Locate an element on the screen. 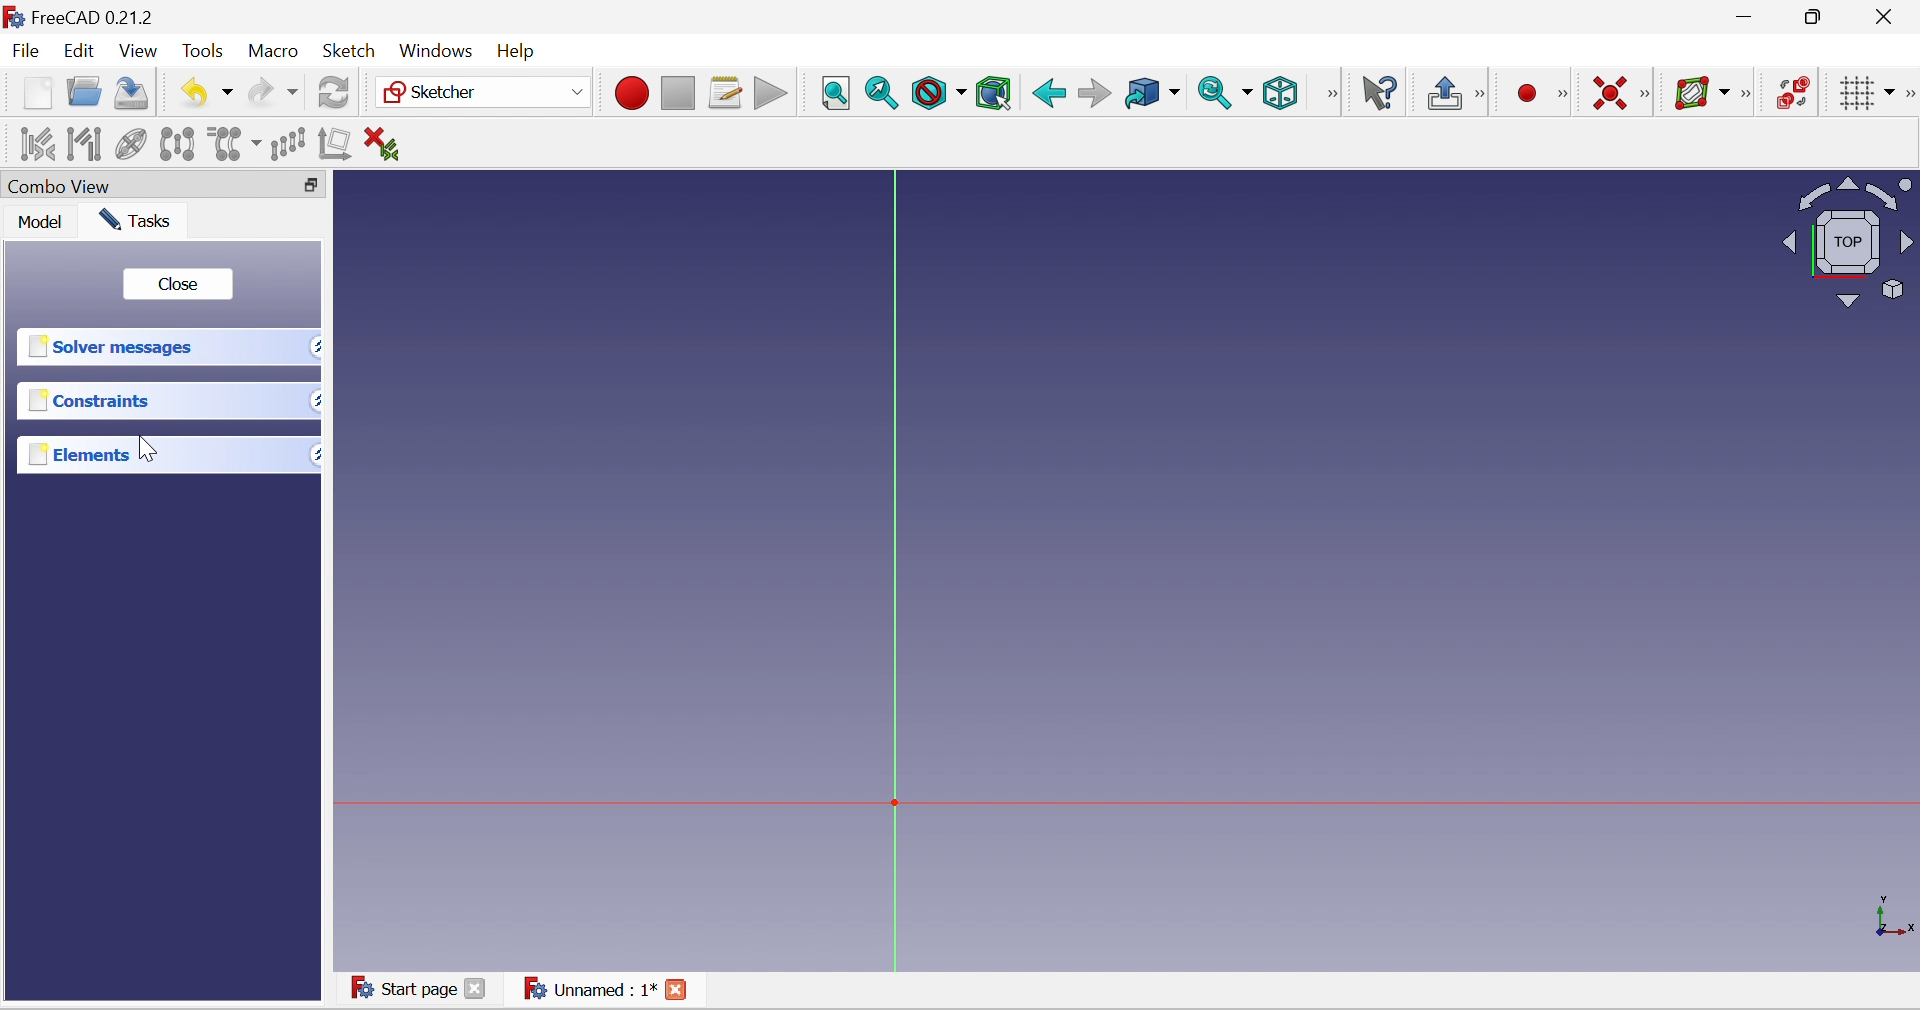 The height and width of the screenshot is (1010, 1920). Select associated constraints is located at coordinates (37, 142).